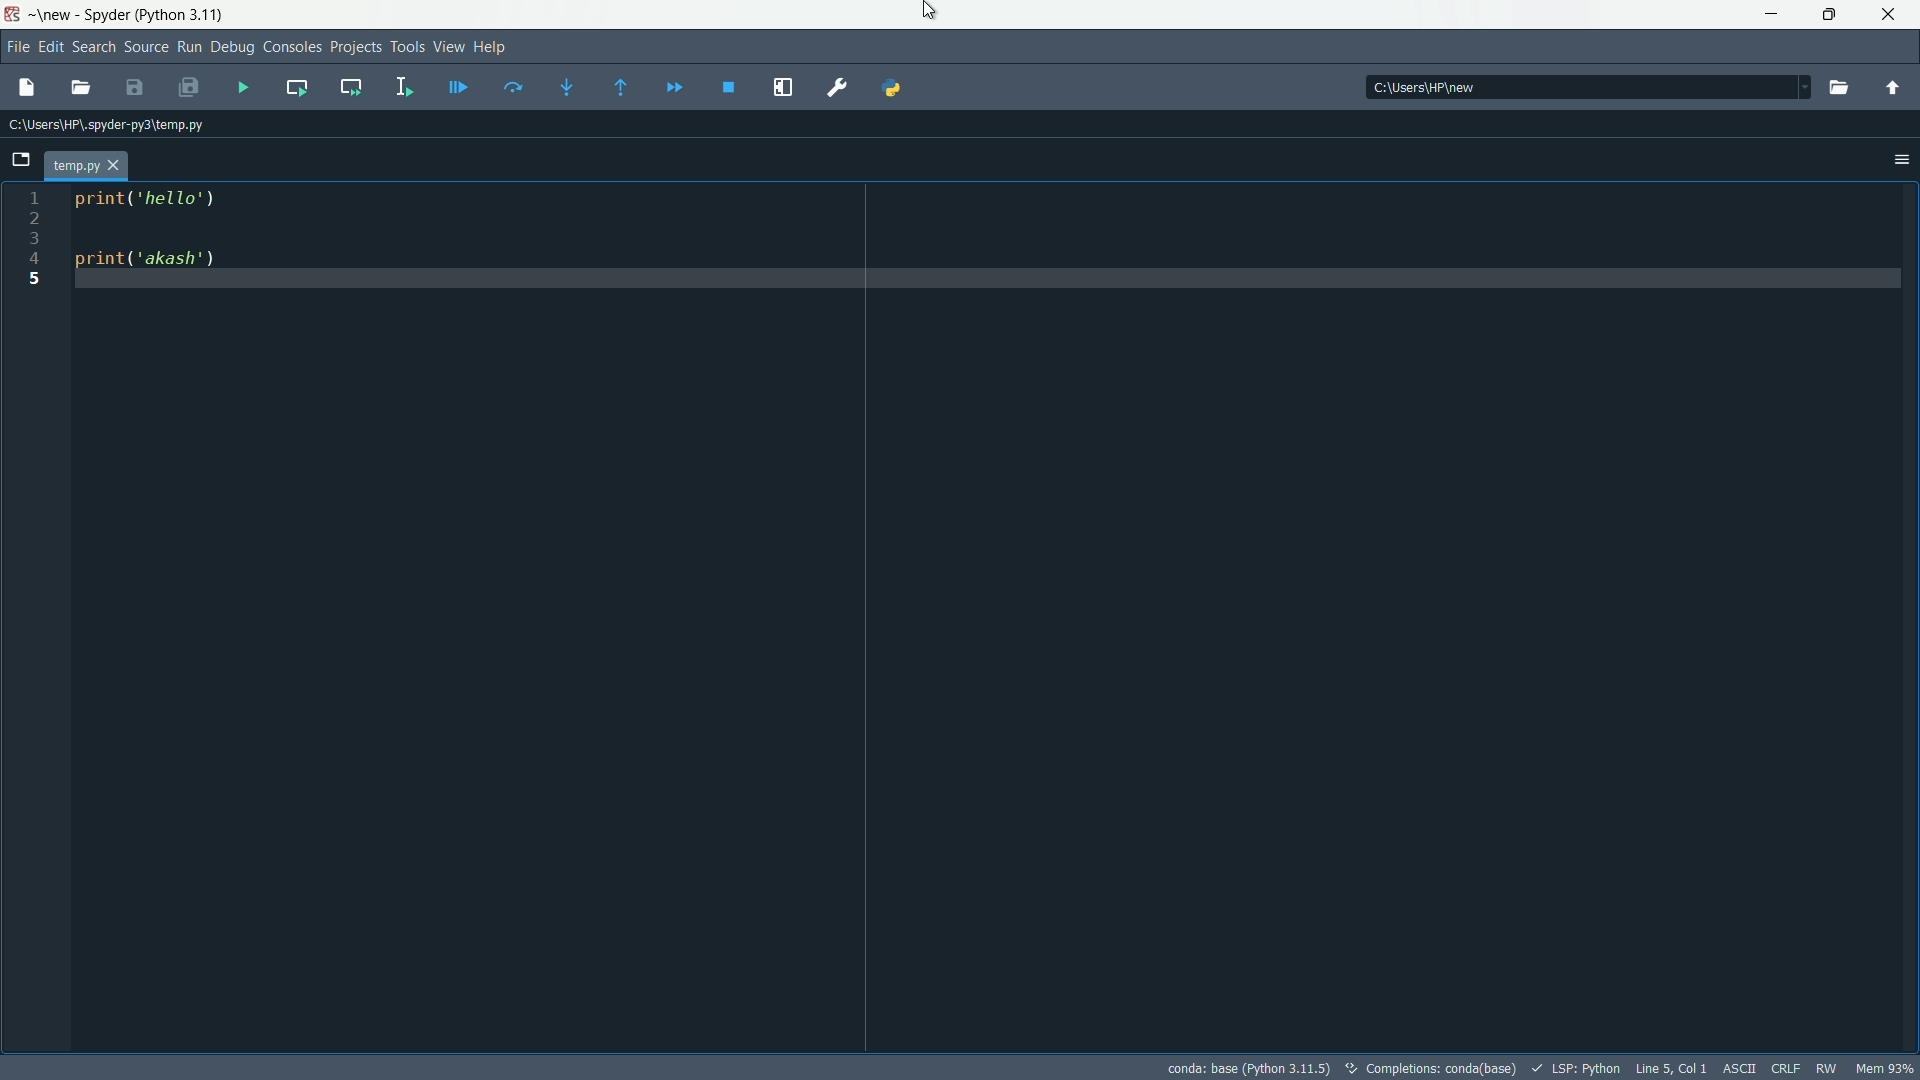  I want to click on cursor position, so click(1671, 1068).